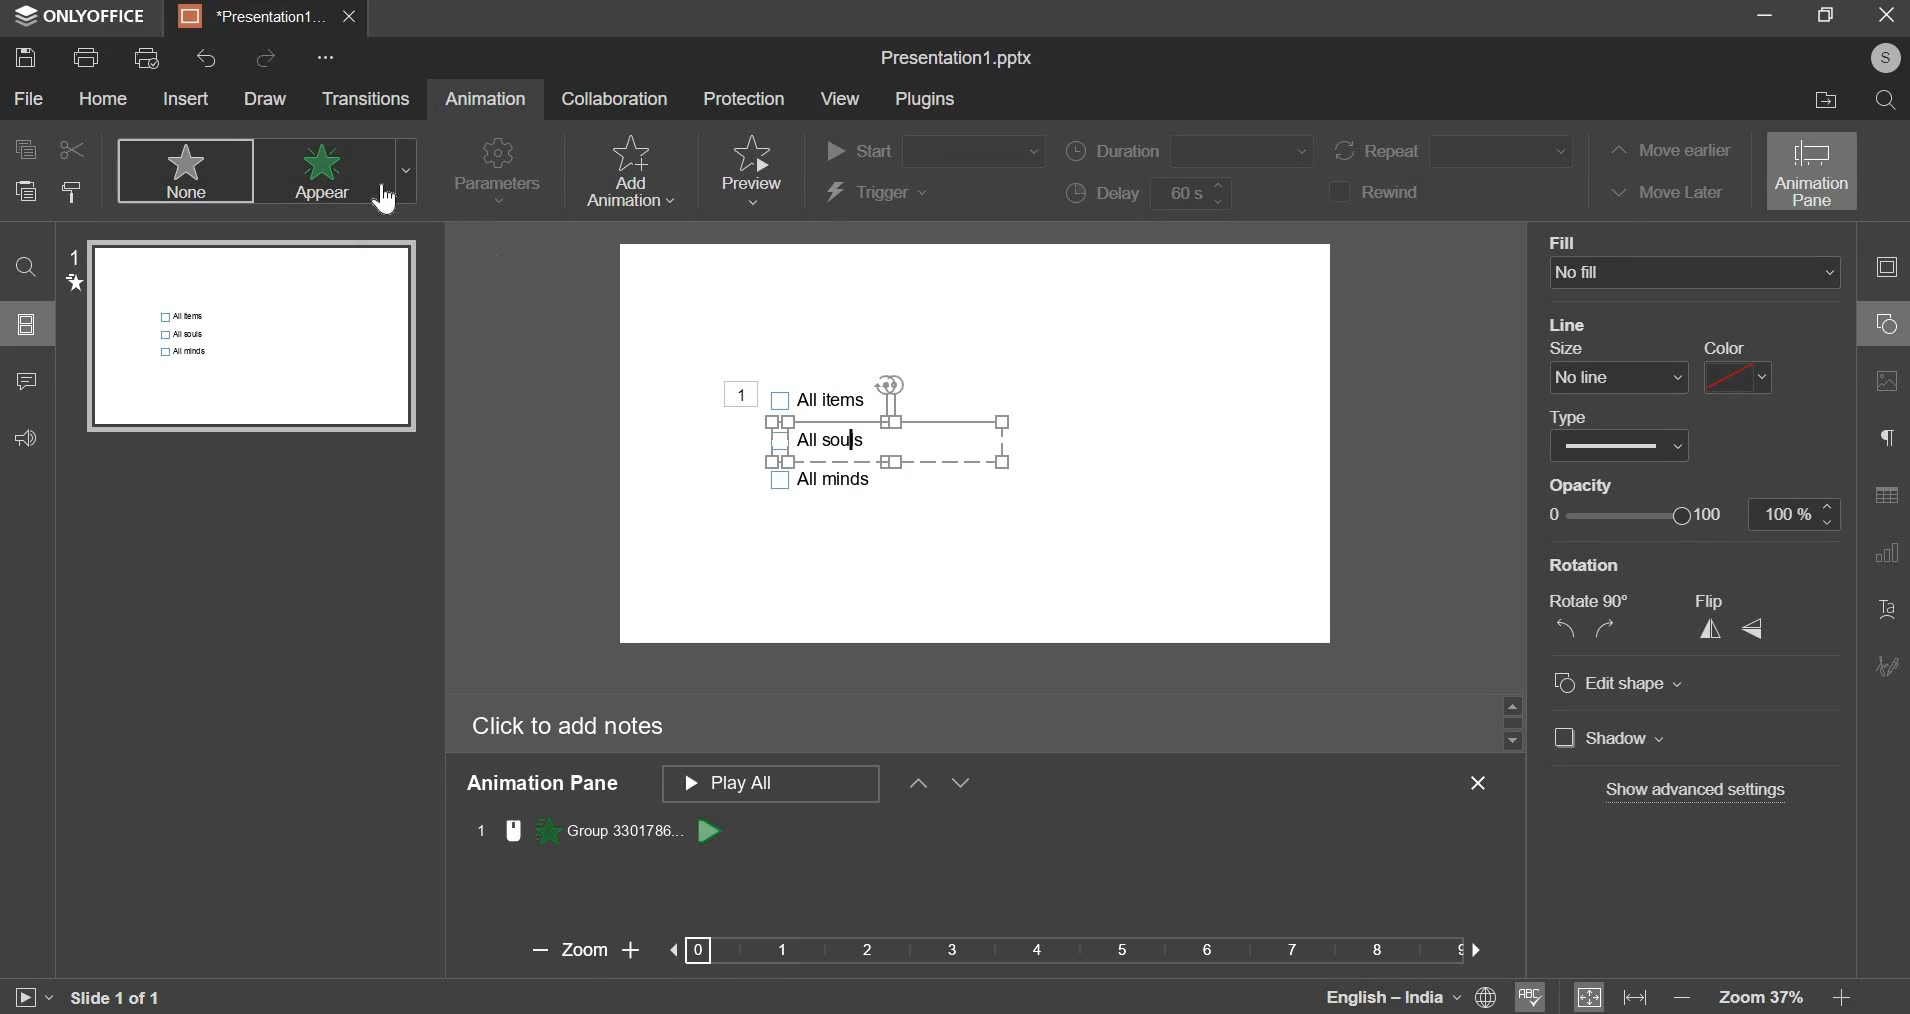 The image size is (1910, 1014). What do you see at coordinates (145, 58) in the screenshot?
I see `print preview` at bounding box center [145, 58].